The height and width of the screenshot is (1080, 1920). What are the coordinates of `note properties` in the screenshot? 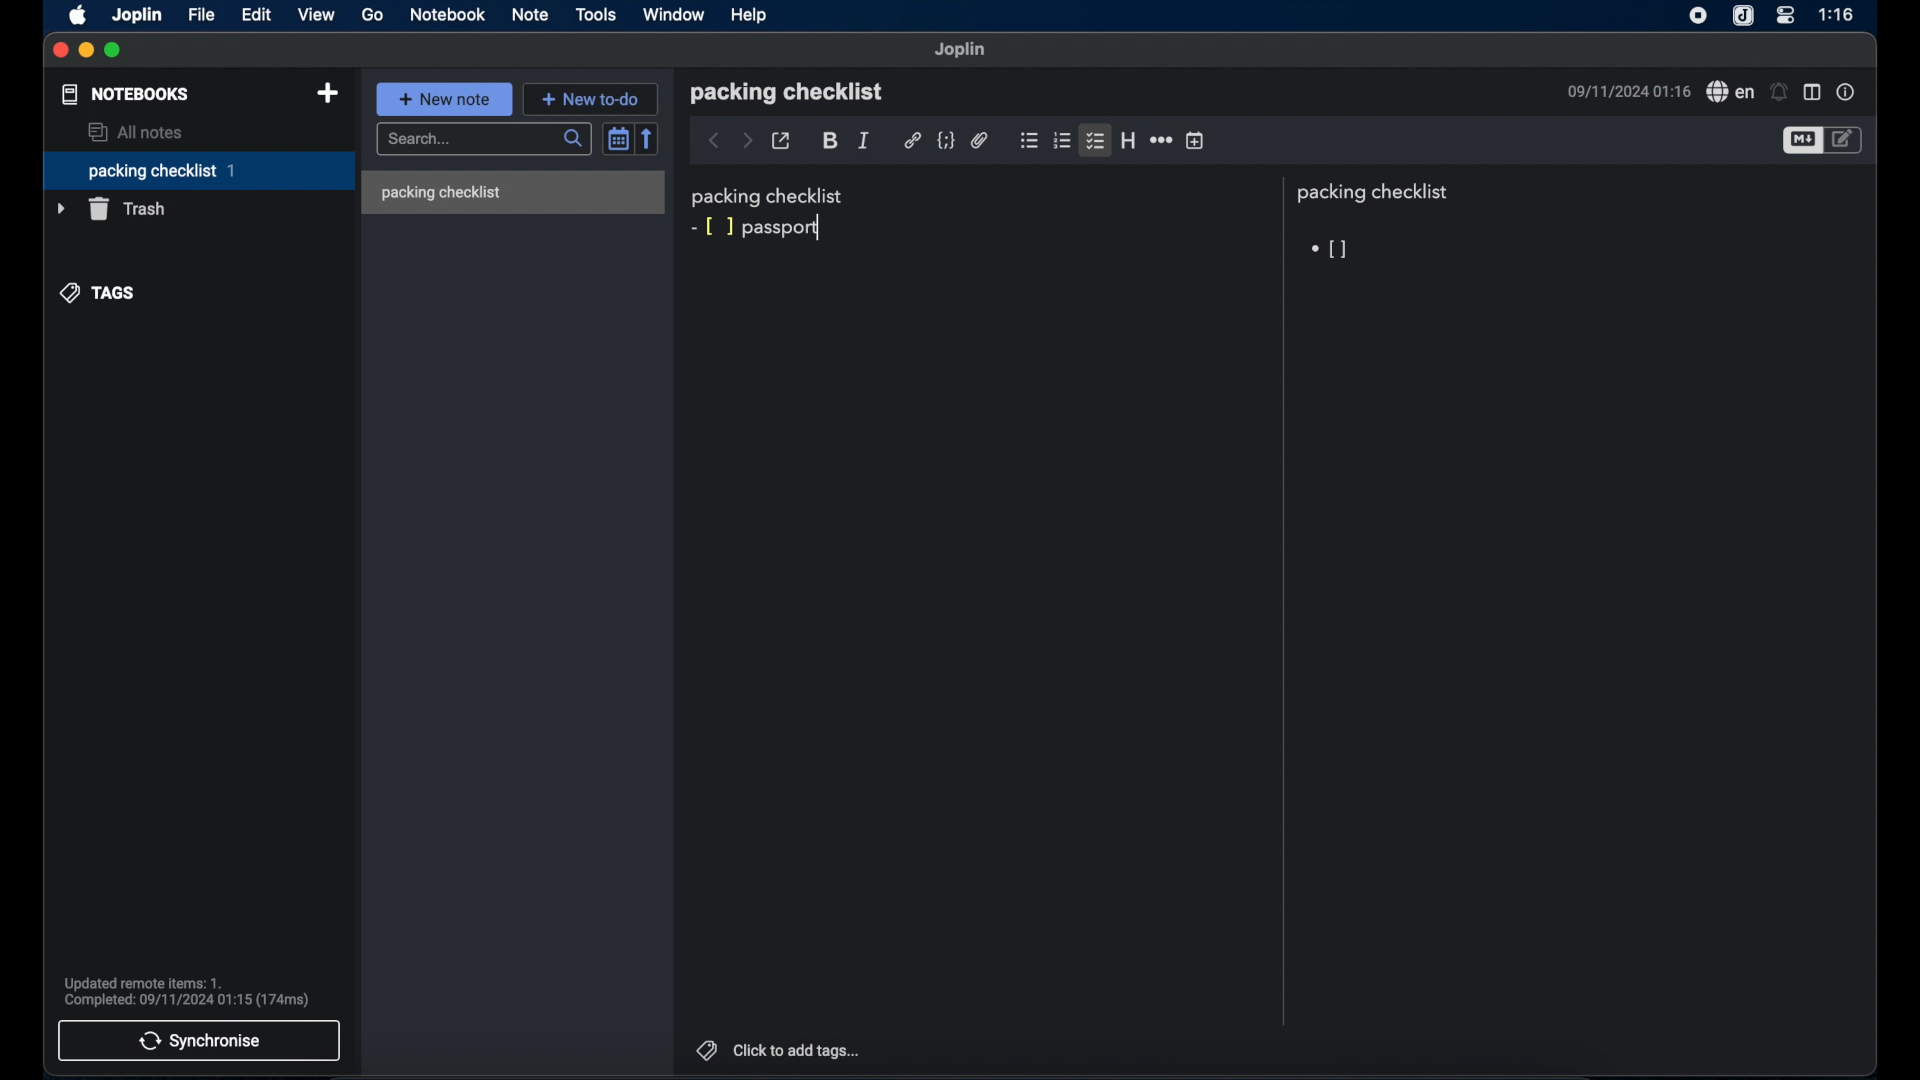 It's located at (1848, 92).